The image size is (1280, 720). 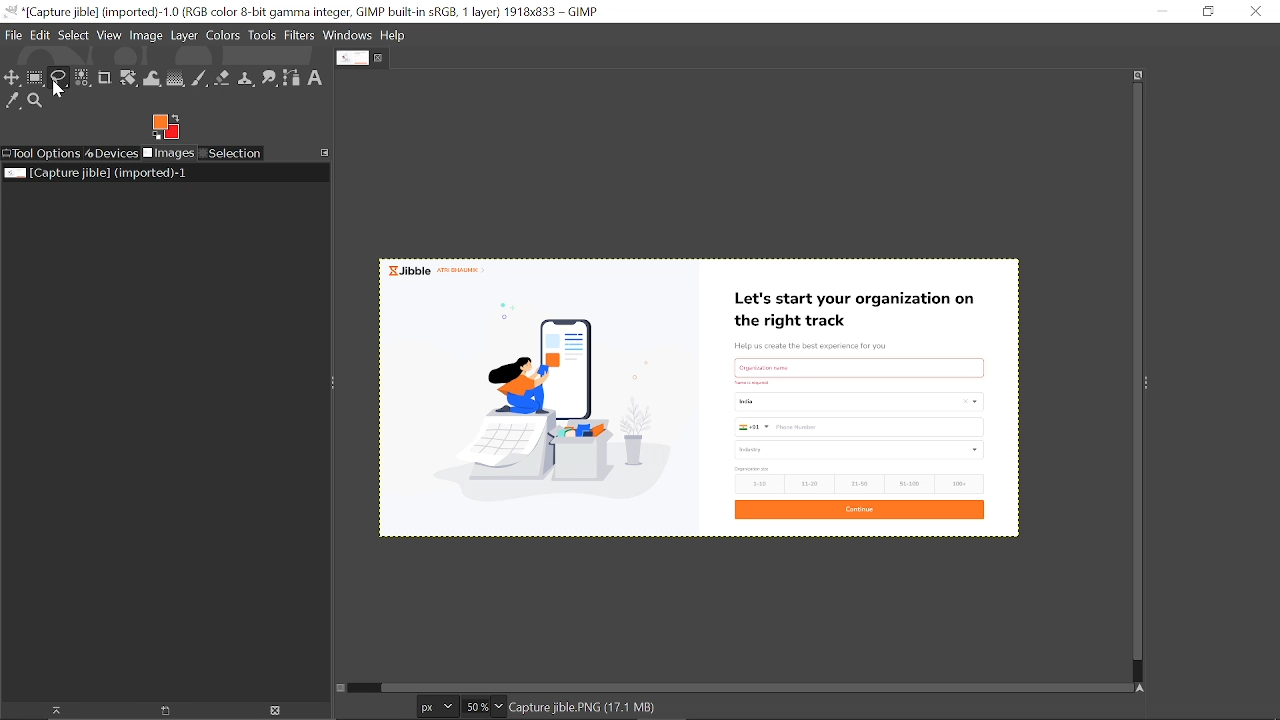 I want to click on Close, so click(x=1256, y=11).